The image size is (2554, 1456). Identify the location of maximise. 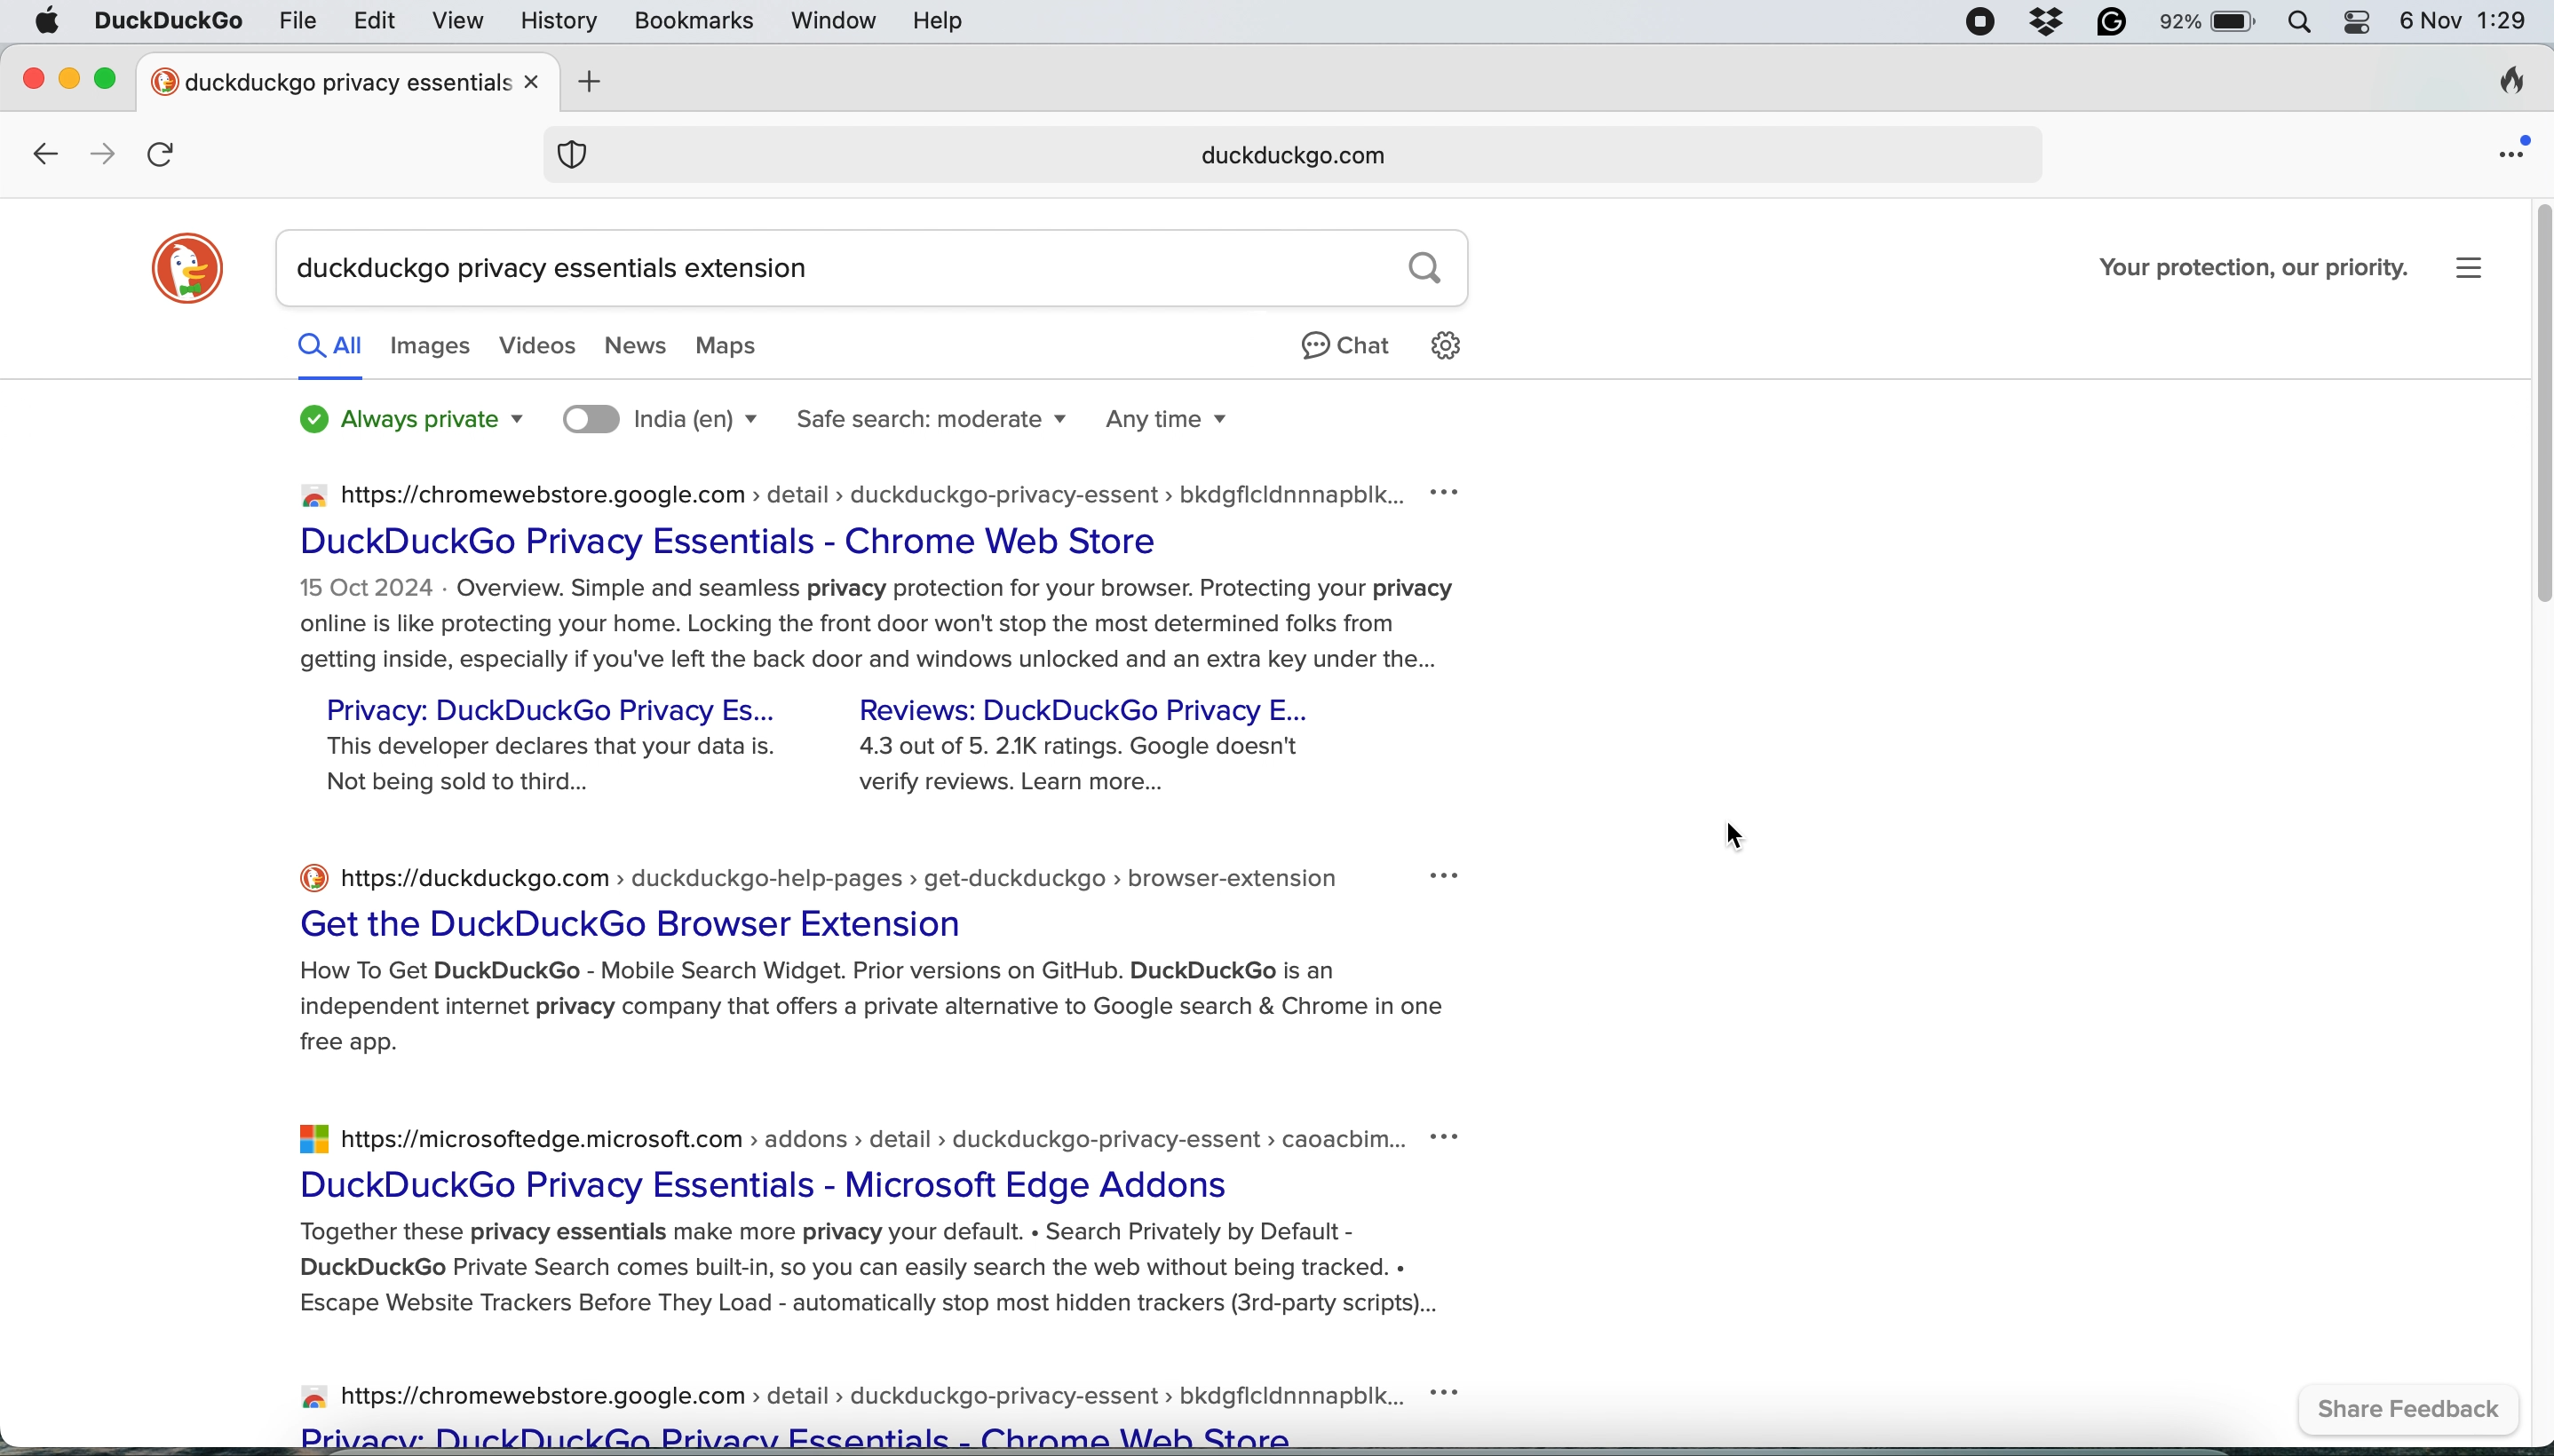
(109, 75).